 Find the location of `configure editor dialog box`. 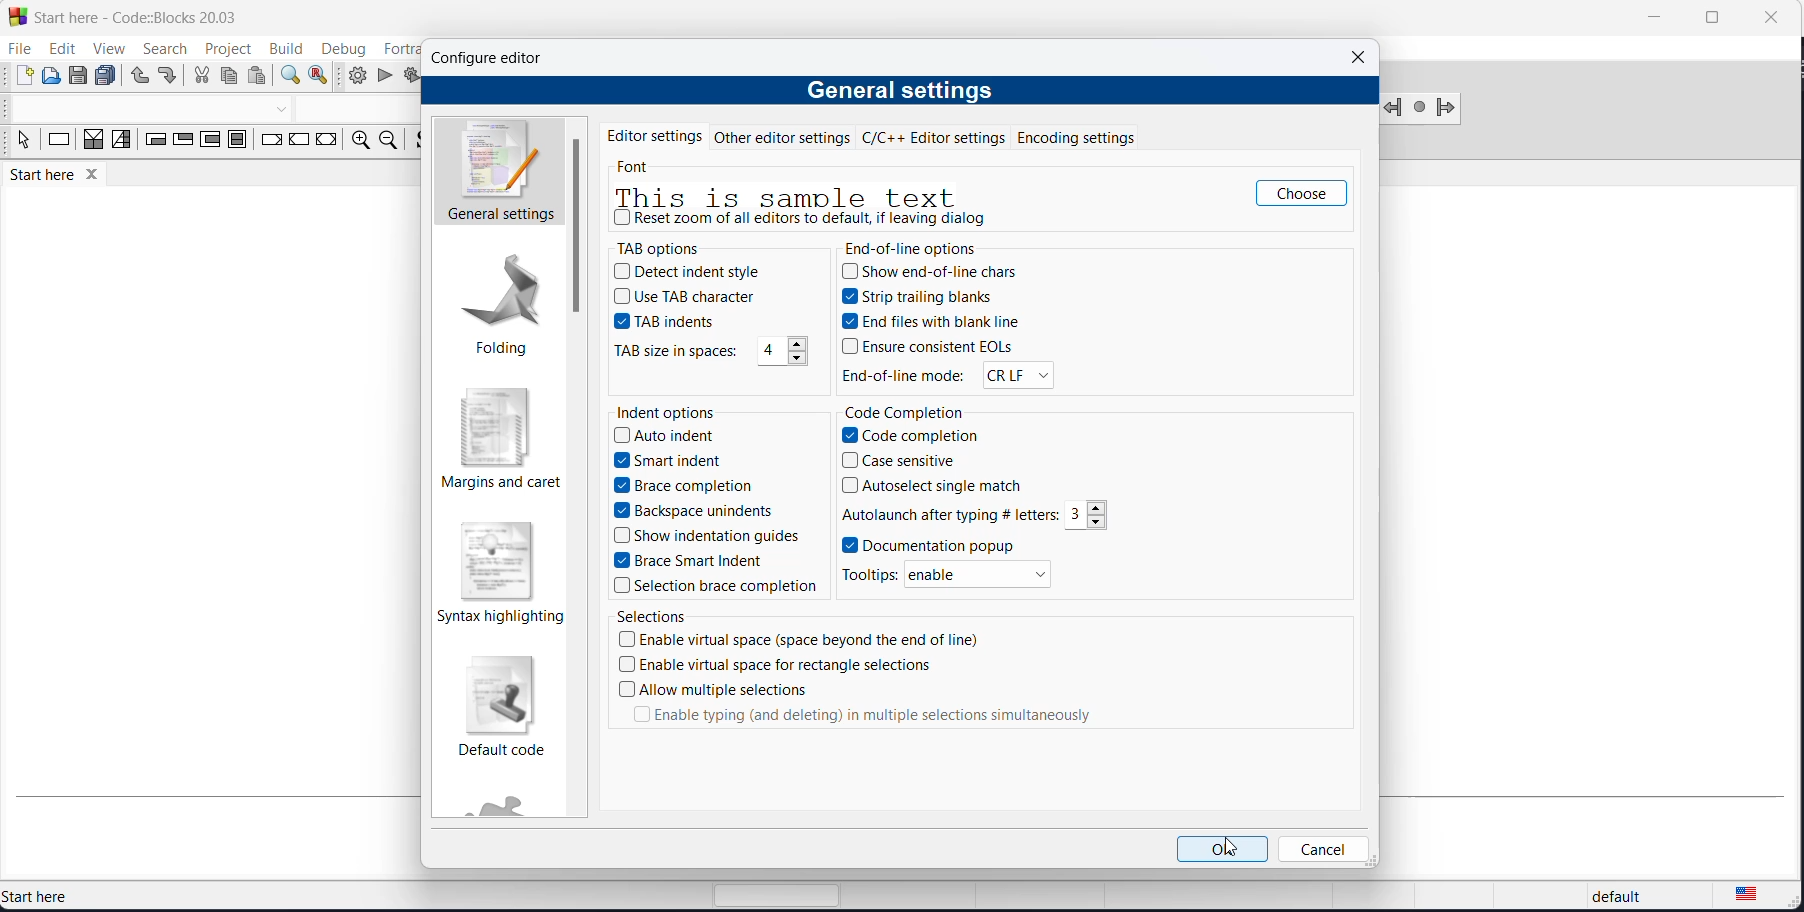

configure editor dialog box is located at coordinates (491, 57).